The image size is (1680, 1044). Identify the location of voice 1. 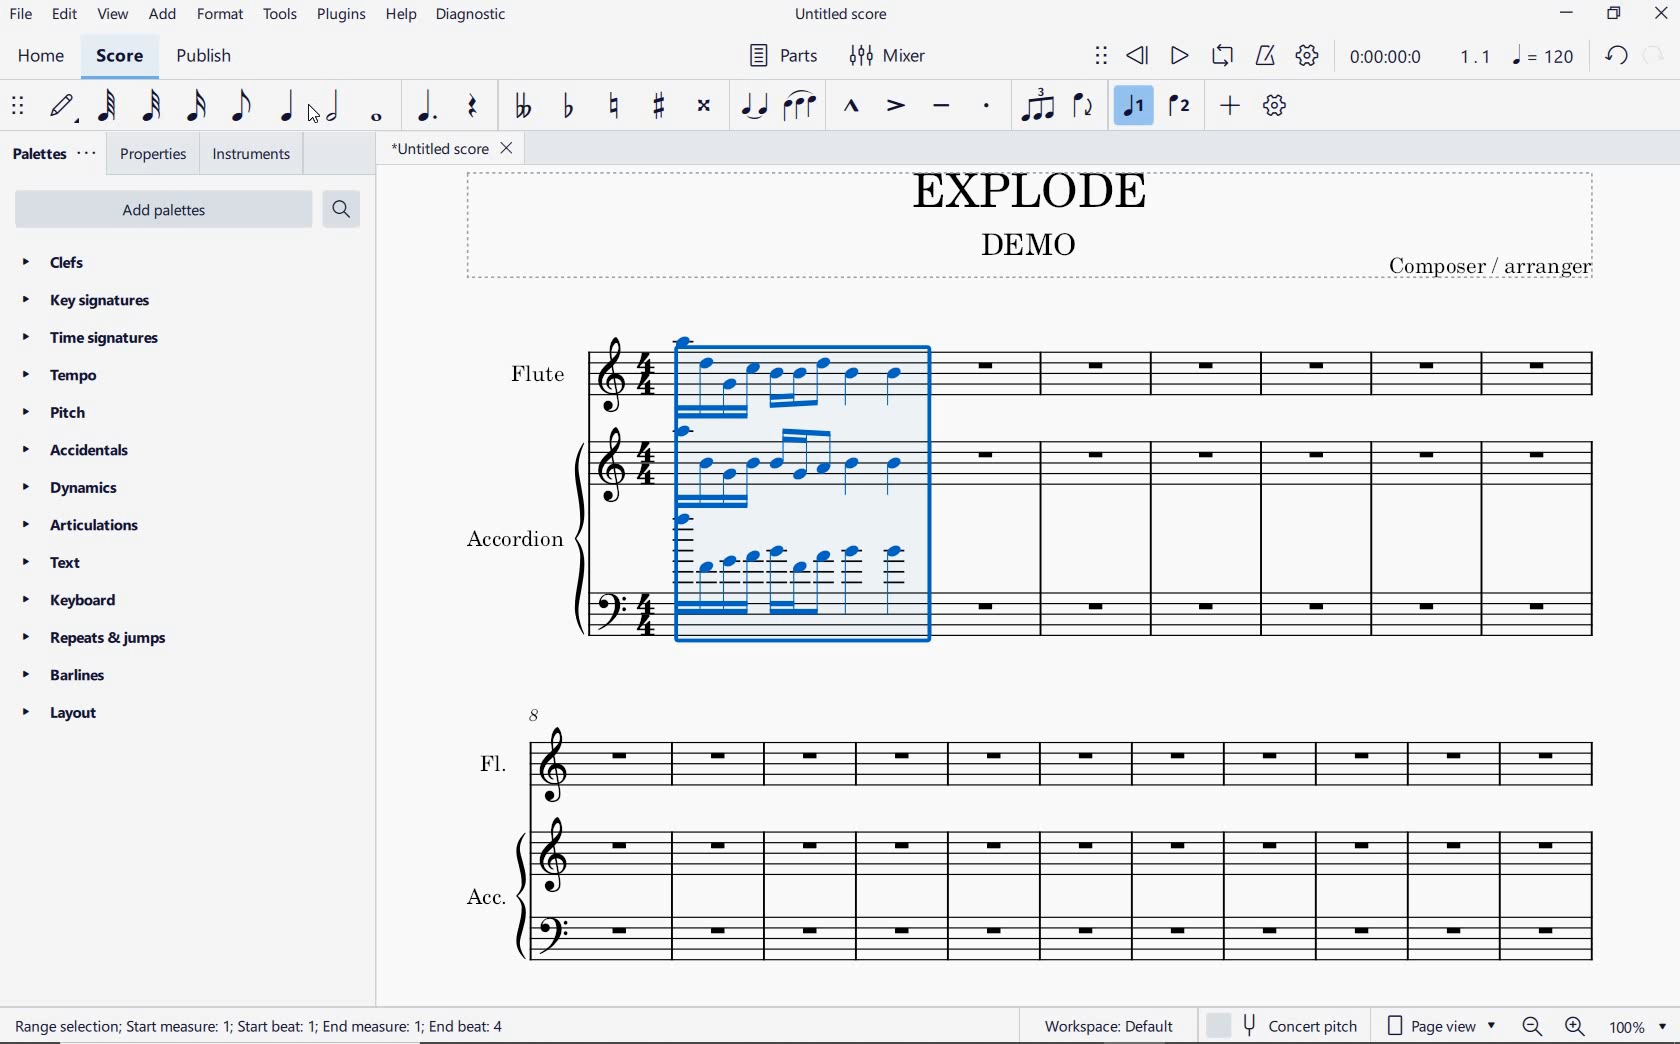
(1134, 107).